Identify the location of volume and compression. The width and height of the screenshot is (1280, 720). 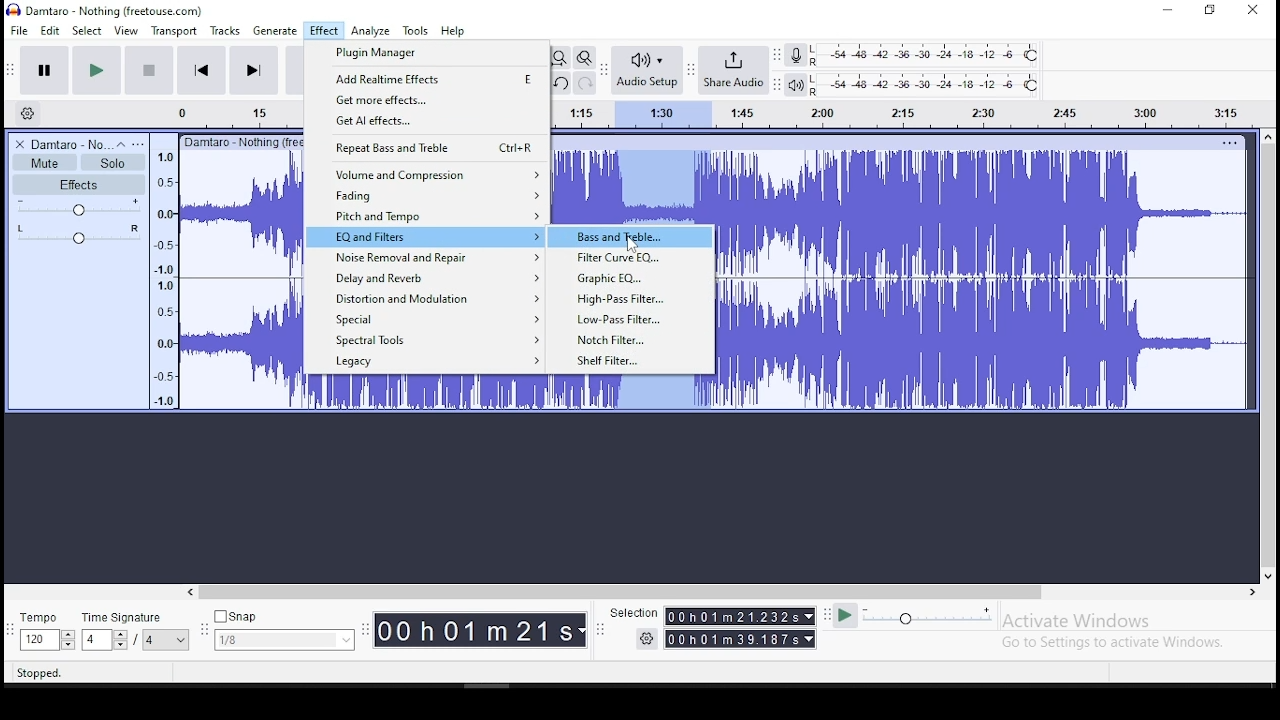
(427, 173).